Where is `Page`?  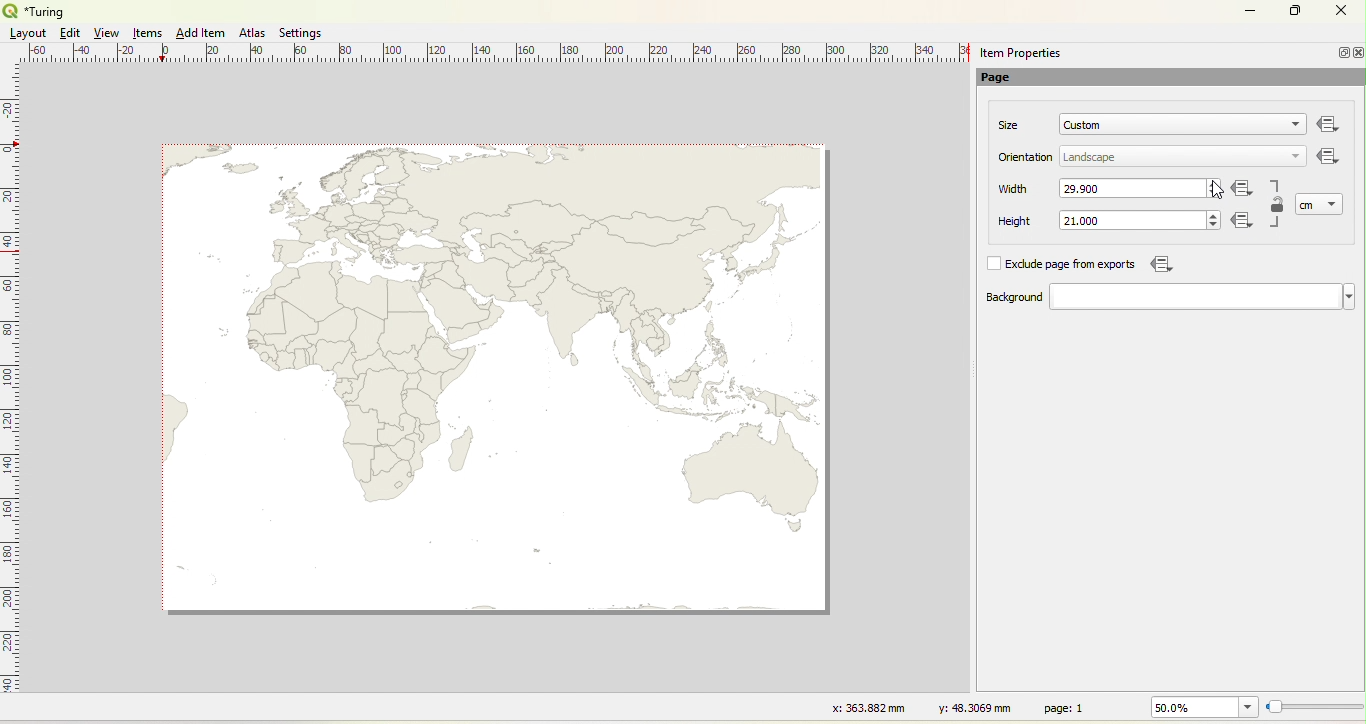 Page is located at coordinates (1006, 79).